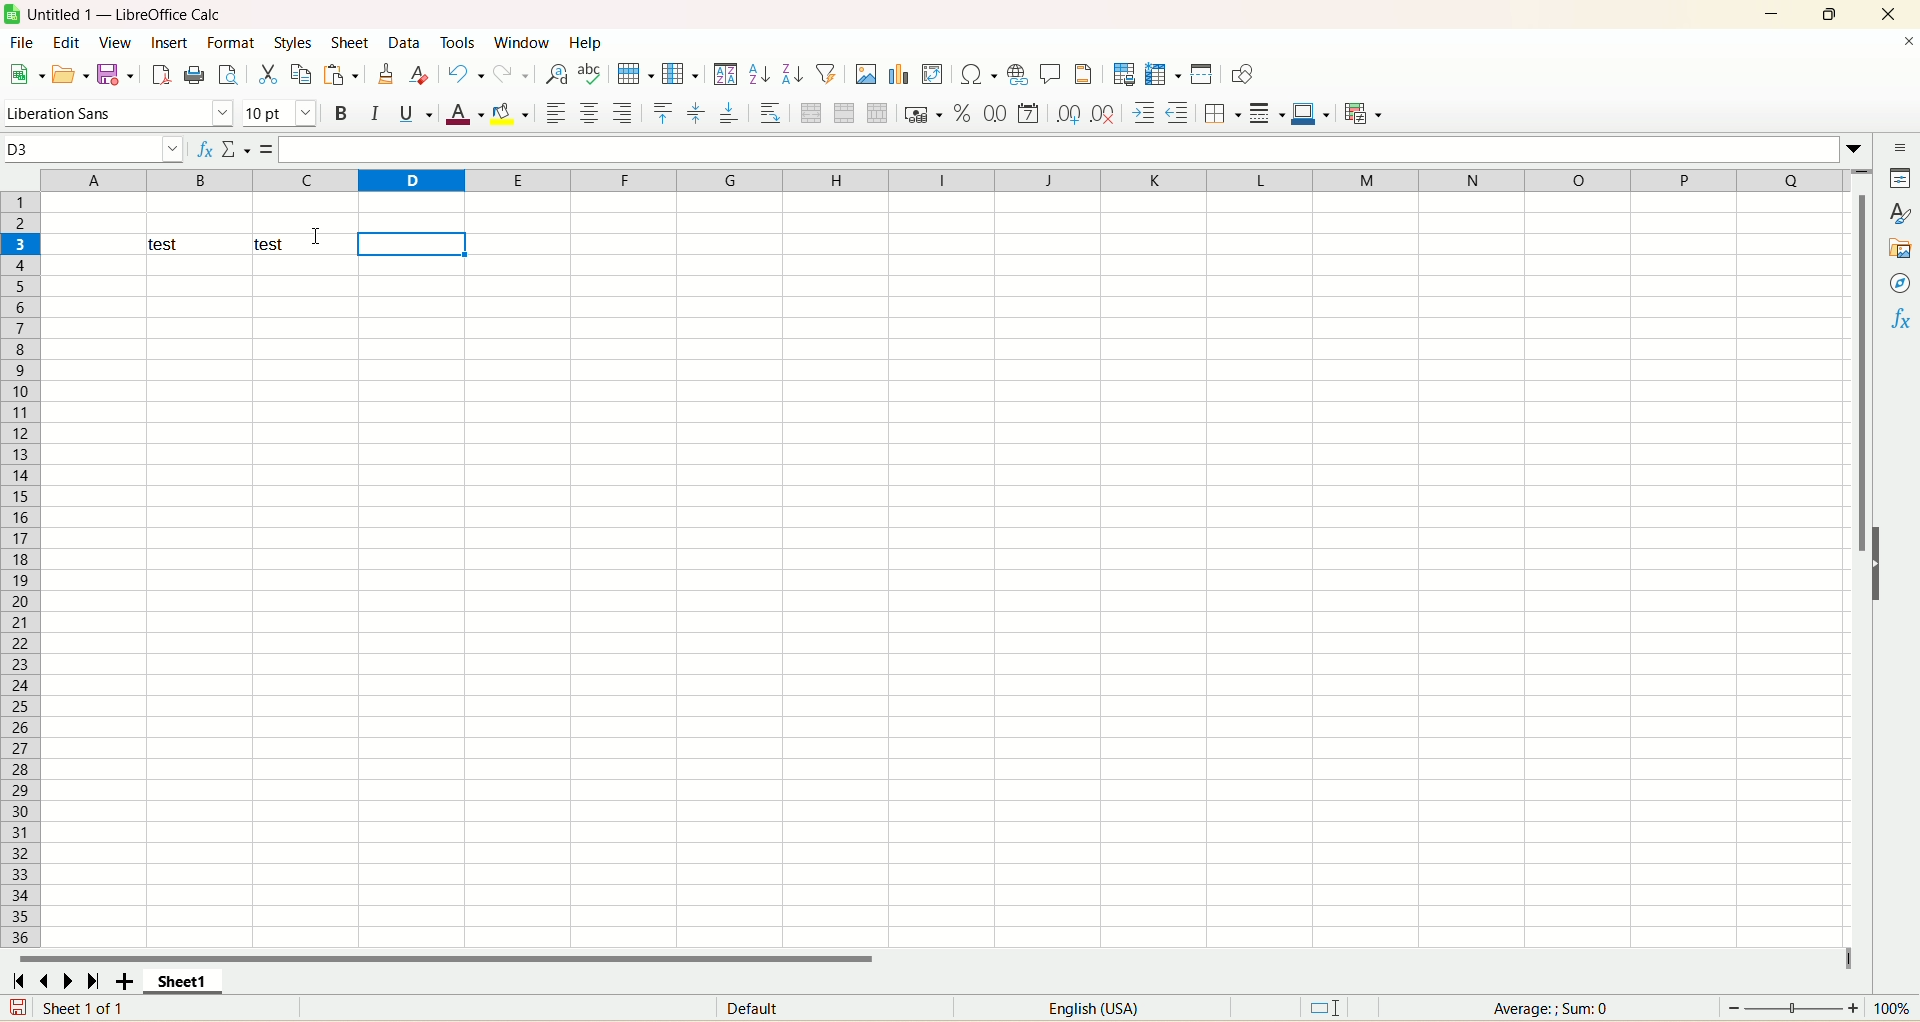 The width and height of the screenshot is (1920, 1022). What do you see at coordinates (68, 980) in the screenshot?
I see `next sheet` at bounding box center [68, 980].